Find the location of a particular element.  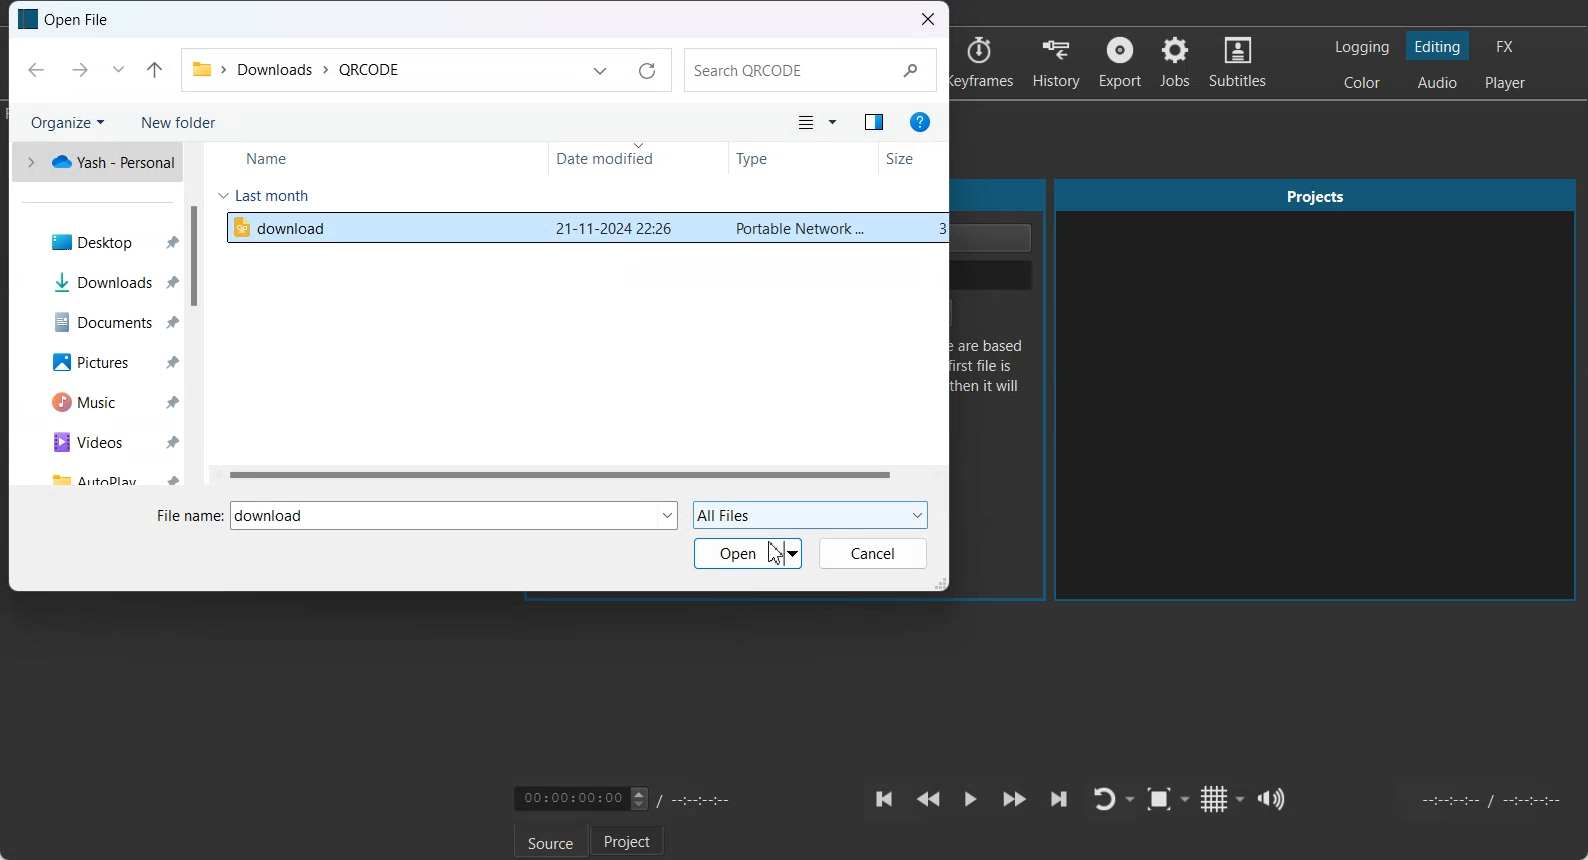

Forward is located at coordinates (79, 70).